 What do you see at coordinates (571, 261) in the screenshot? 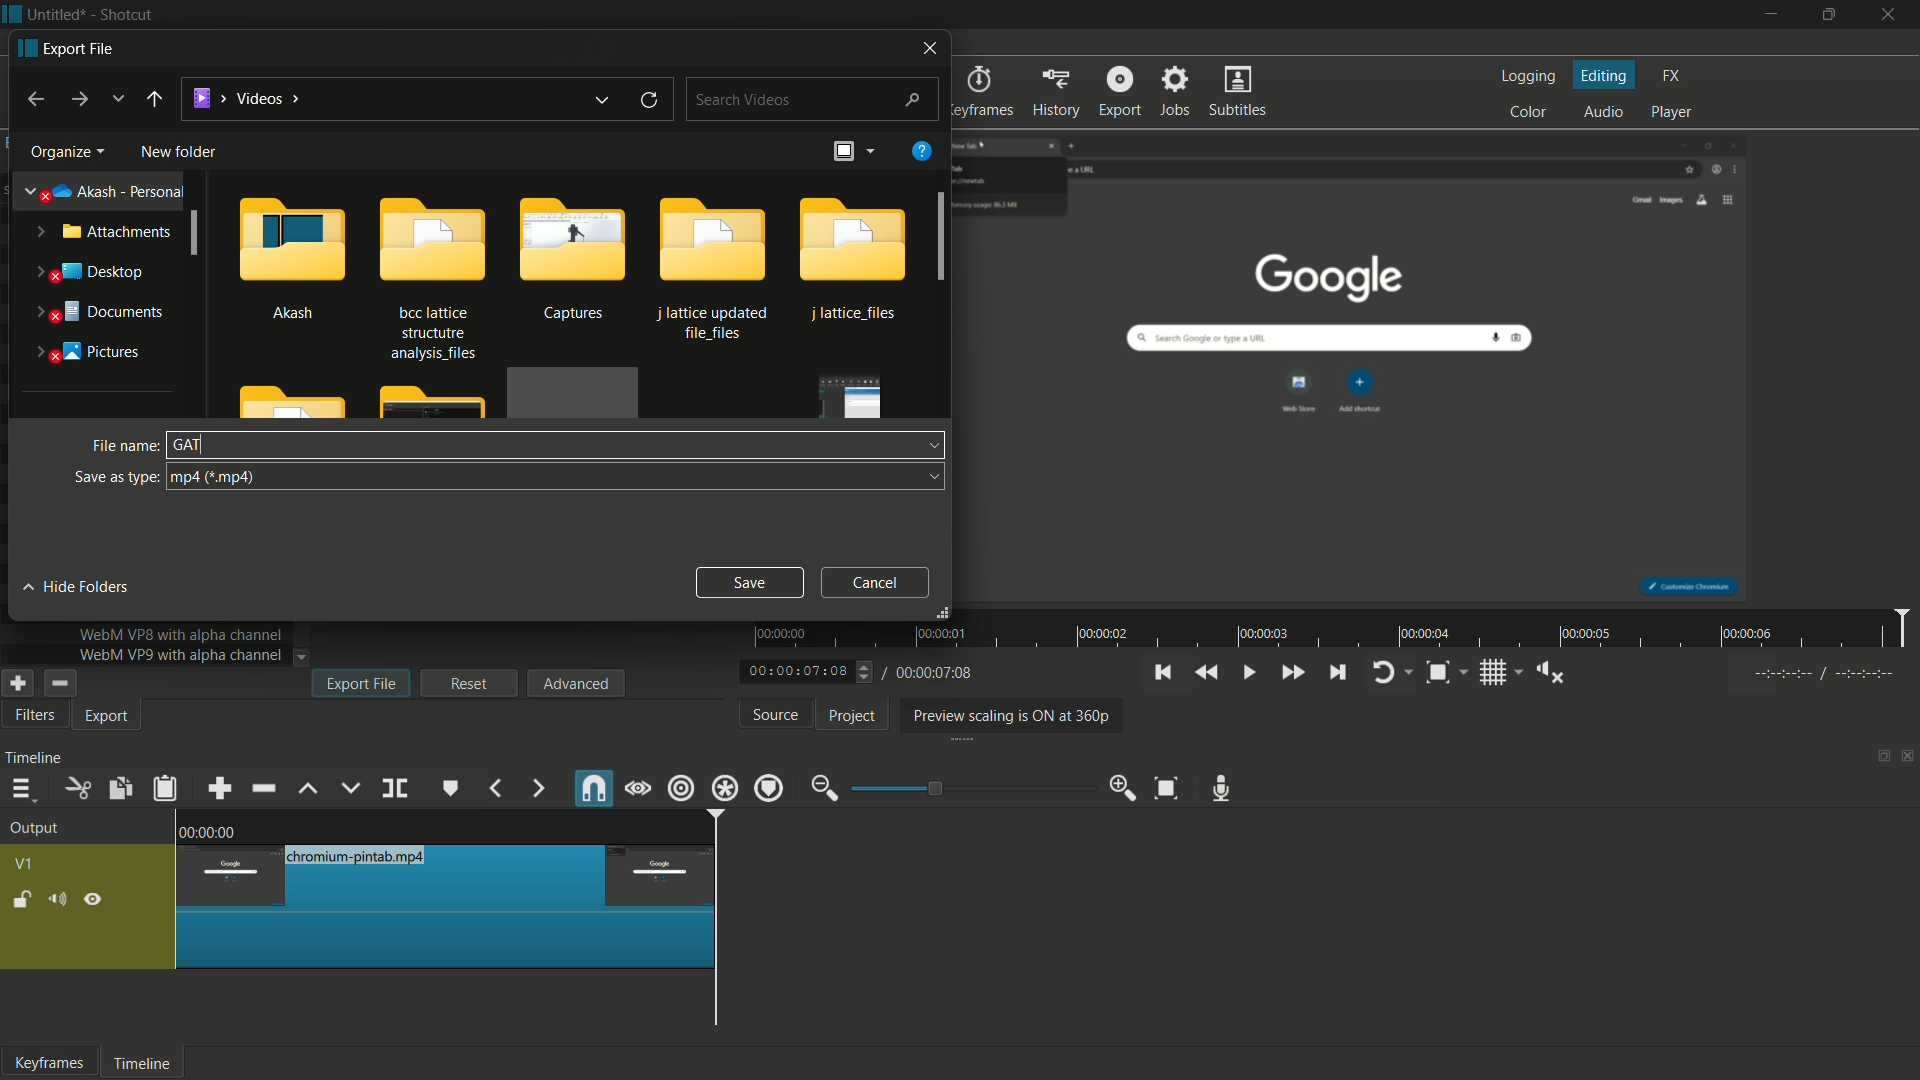
I see `folder-3` at bounding box center [571, 261].